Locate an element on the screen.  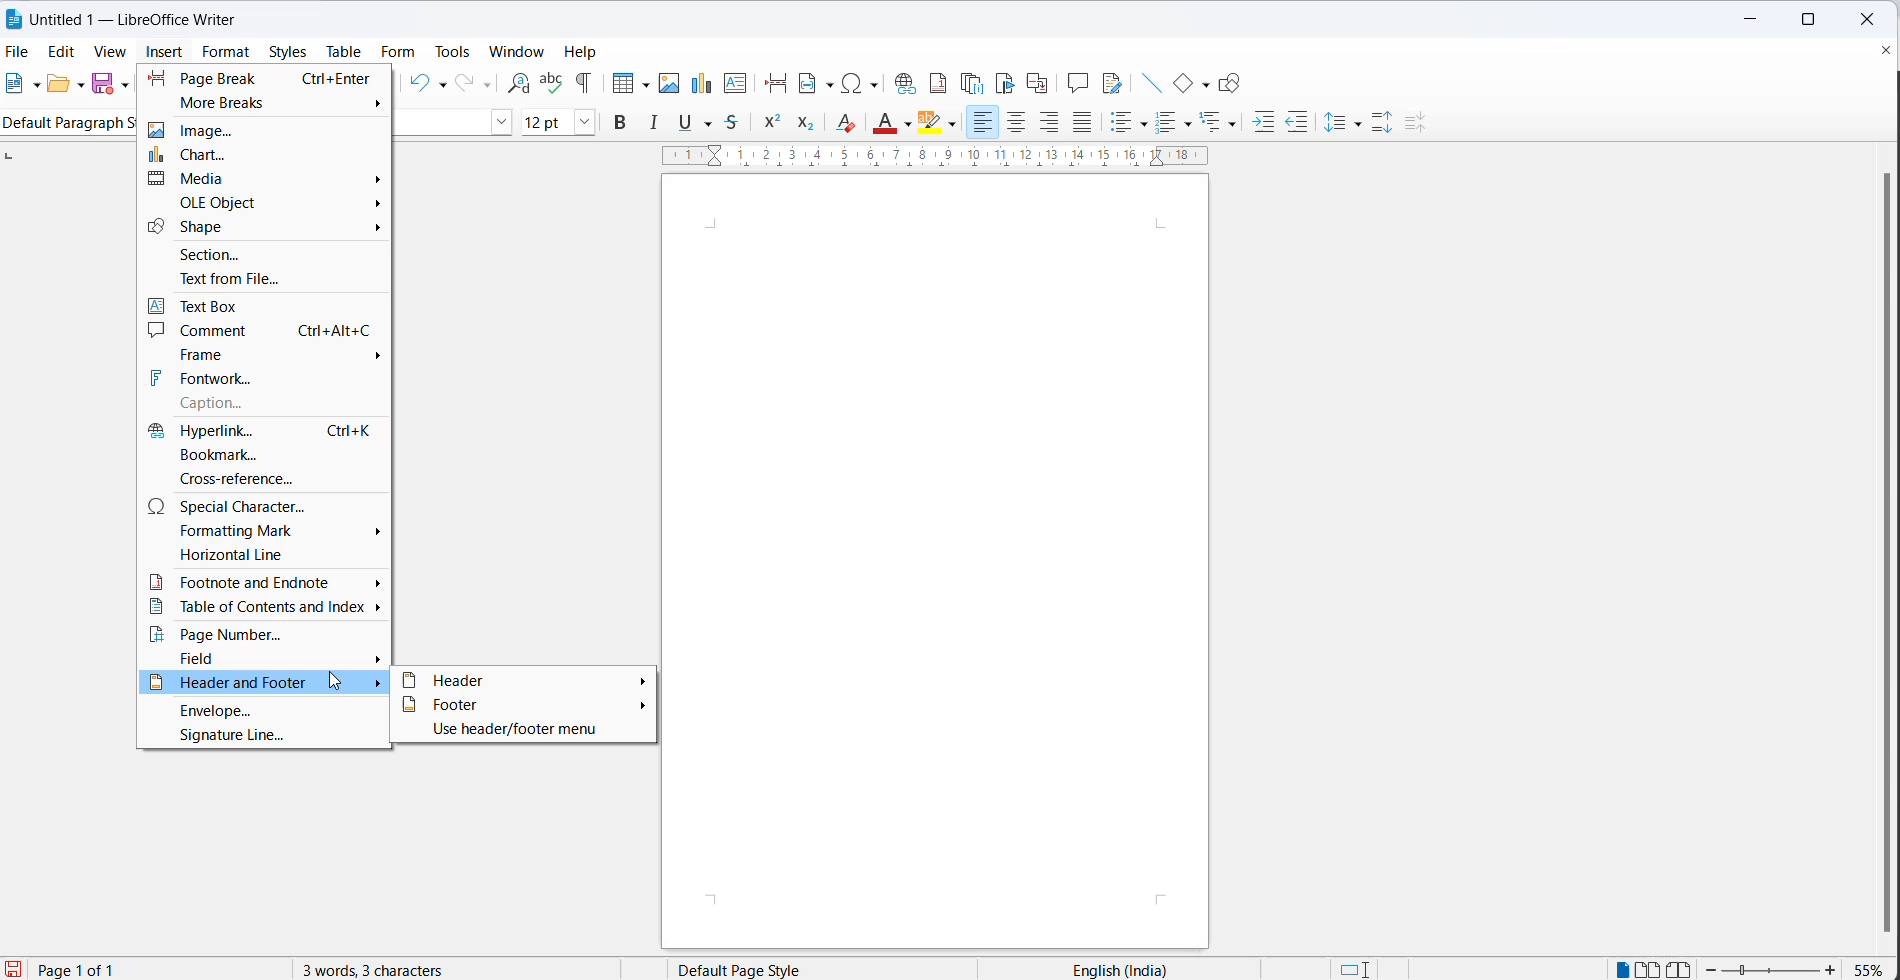
font name options is located at coordinates (499, 123).